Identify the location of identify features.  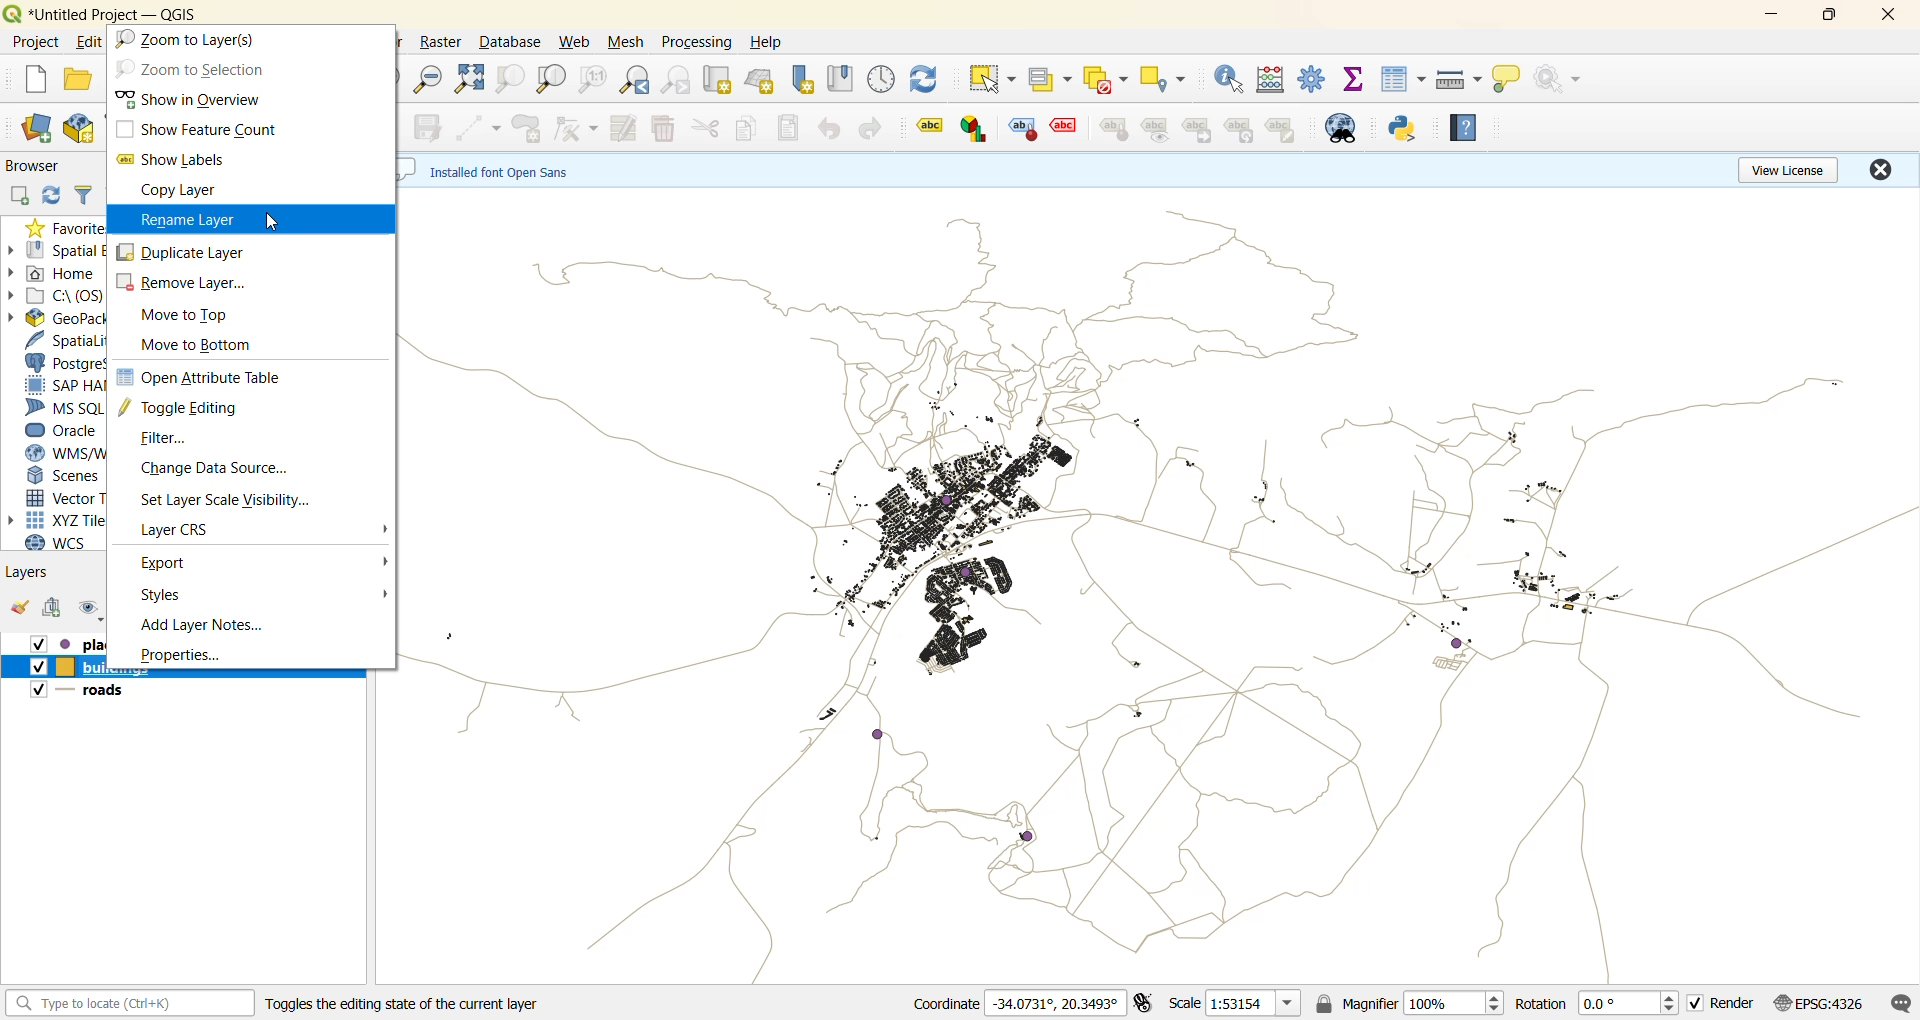
(1229, 80).